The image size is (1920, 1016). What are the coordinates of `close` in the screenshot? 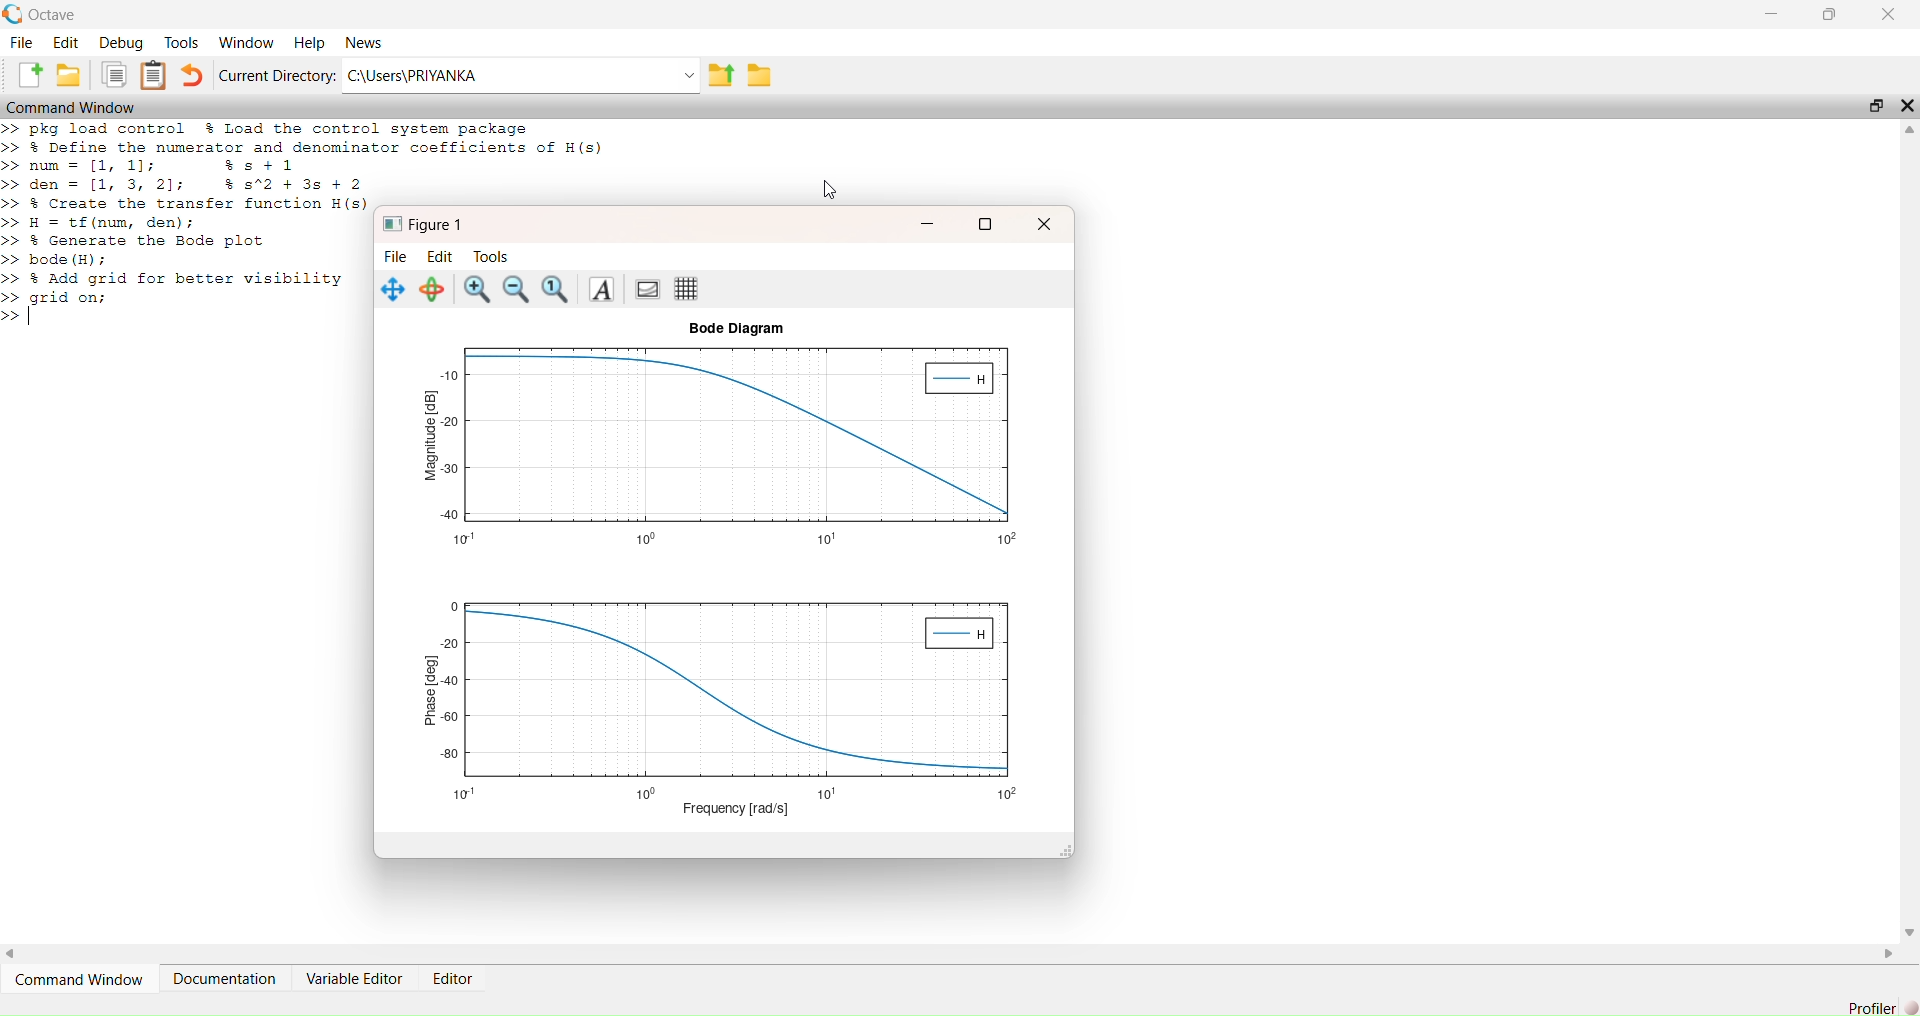 It's located at (1887, 13).